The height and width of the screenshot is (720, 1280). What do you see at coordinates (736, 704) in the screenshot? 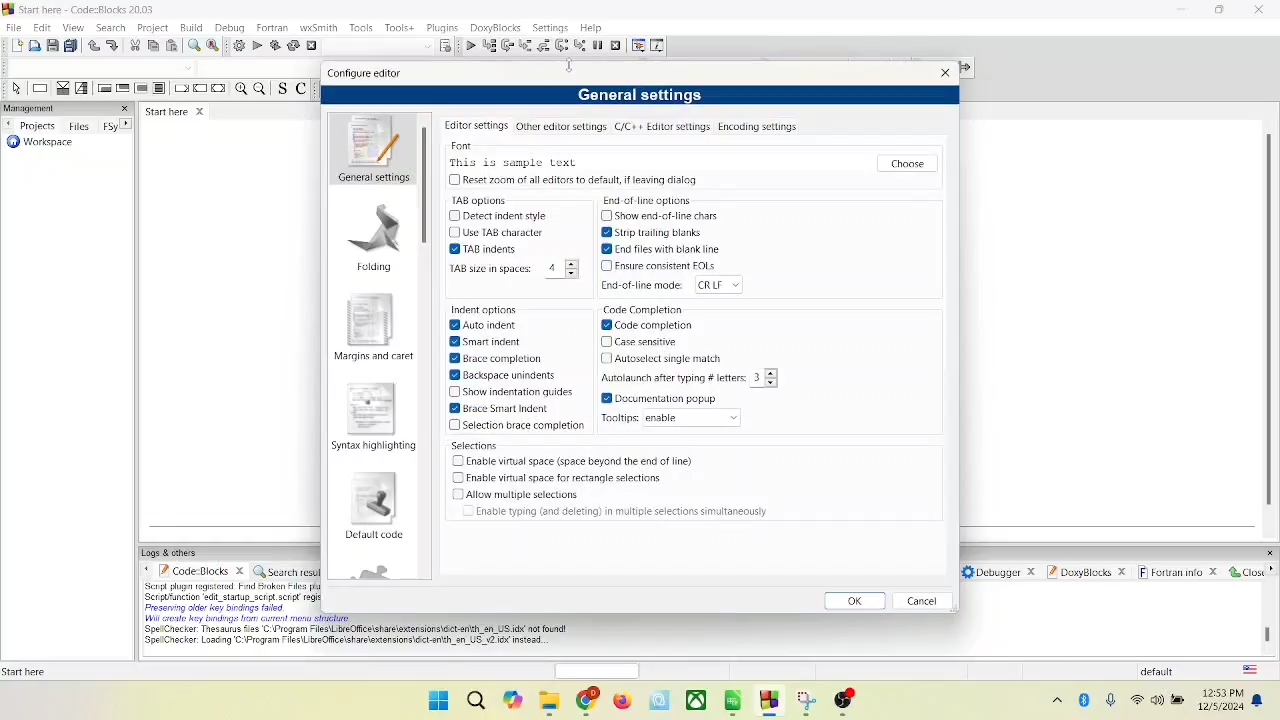
I see `apps` at bounding box center [736, 704].